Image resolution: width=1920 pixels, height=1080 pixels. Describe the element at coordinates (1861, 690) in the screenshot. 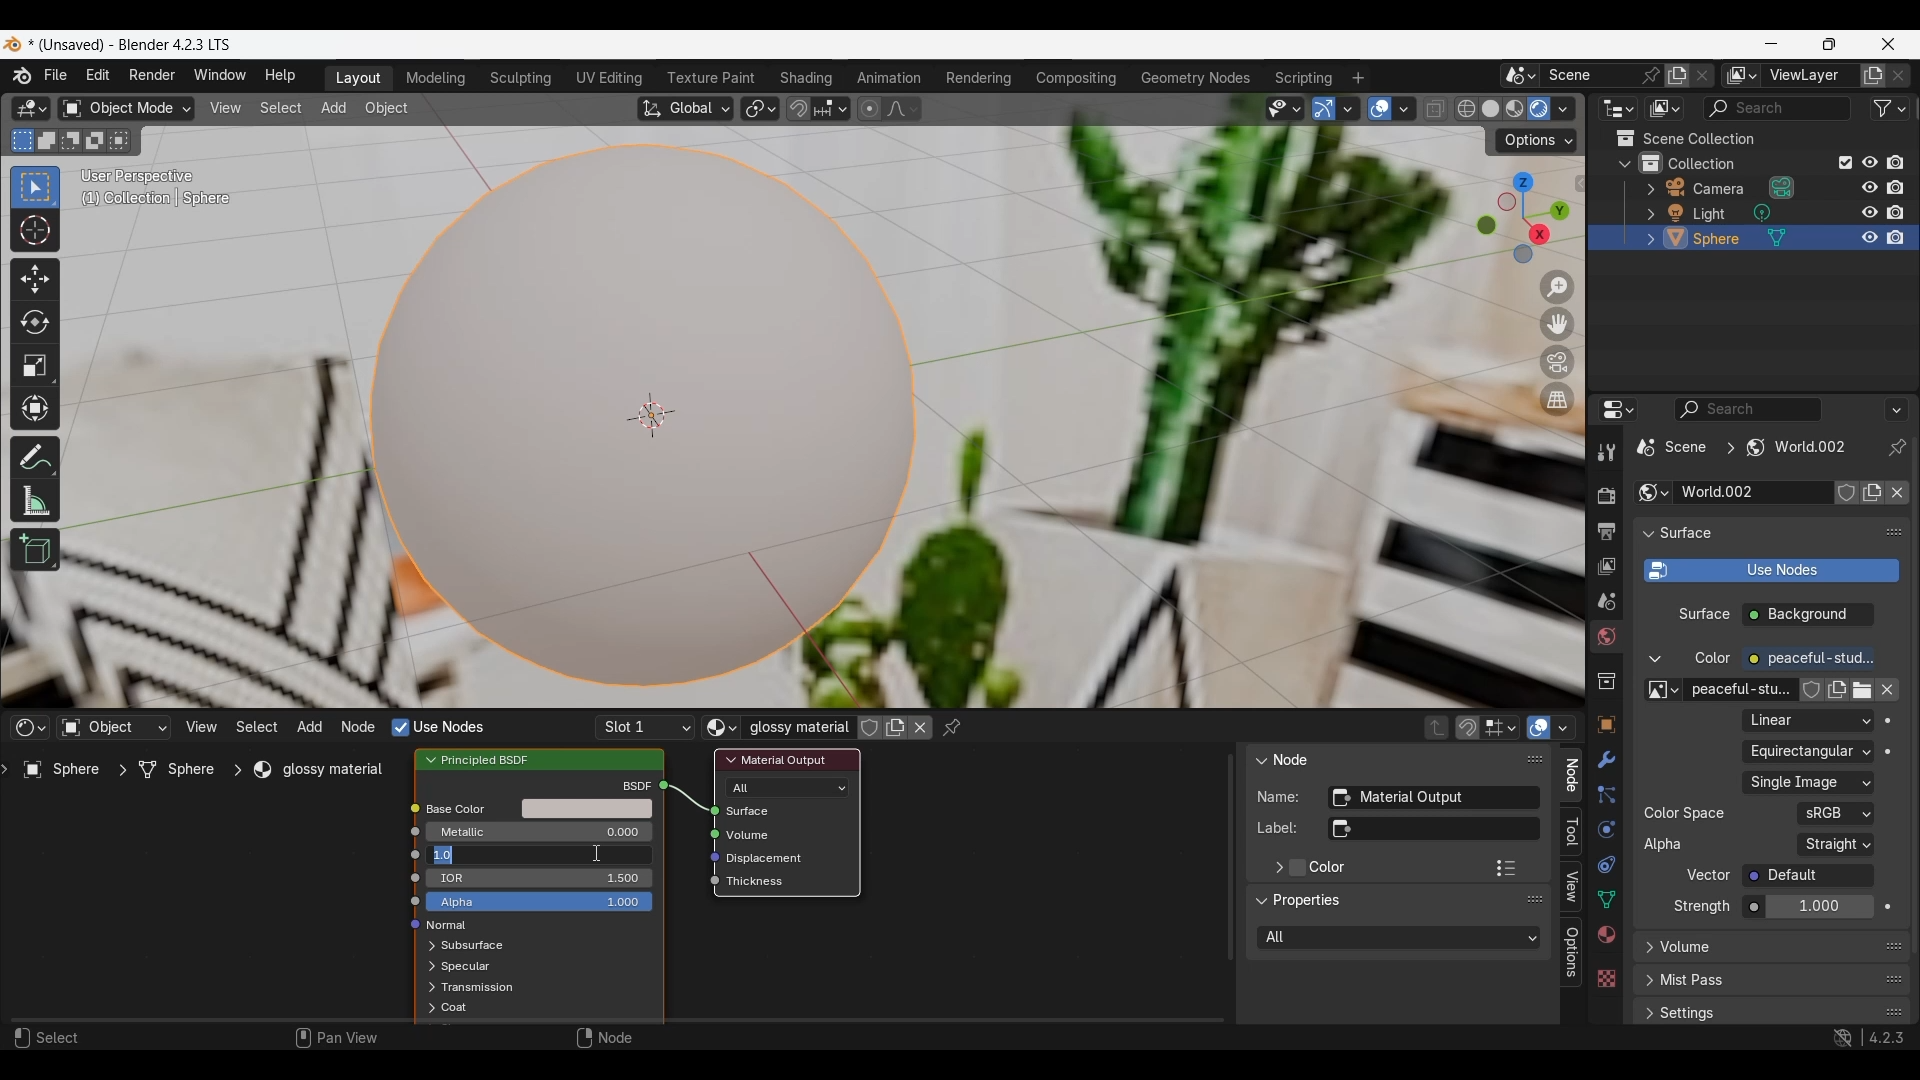

I see `Open image` at that location.